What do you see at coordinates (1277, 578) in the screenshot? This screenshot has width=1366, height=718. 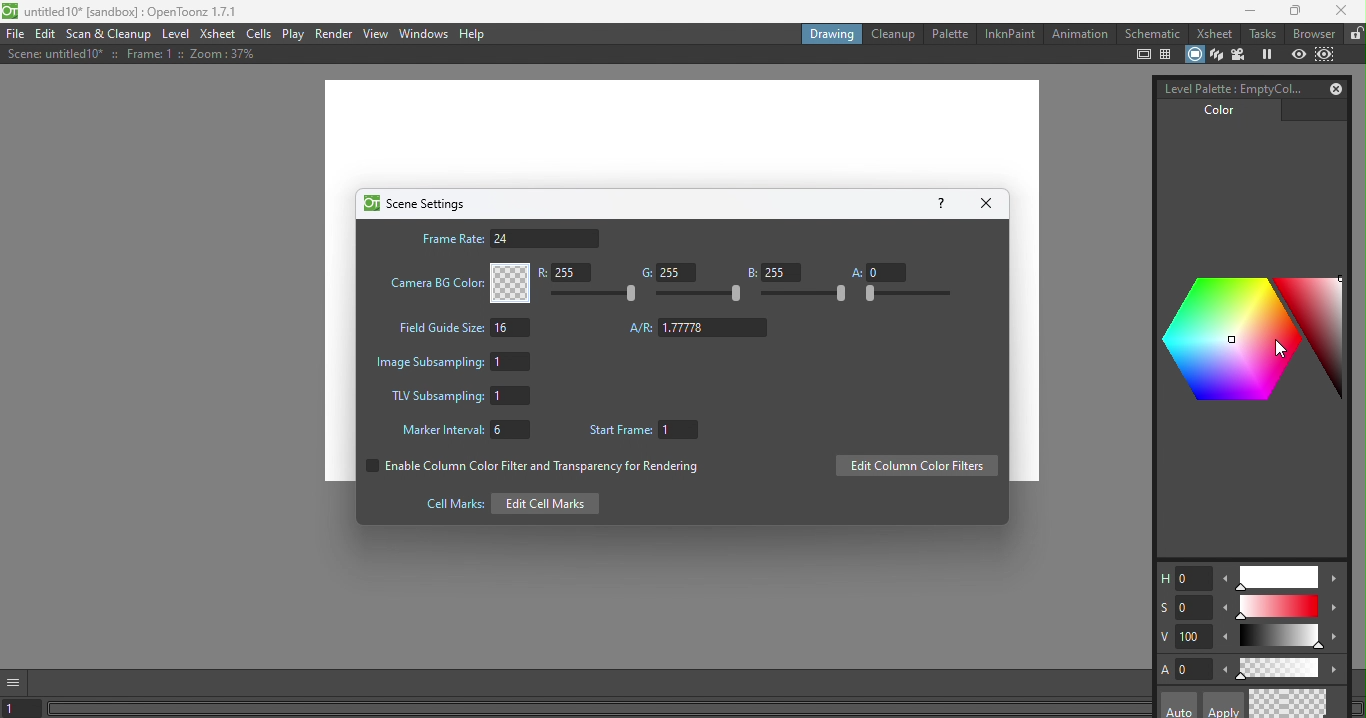 I see `Slide bar` at bounding box center [1277, 578].